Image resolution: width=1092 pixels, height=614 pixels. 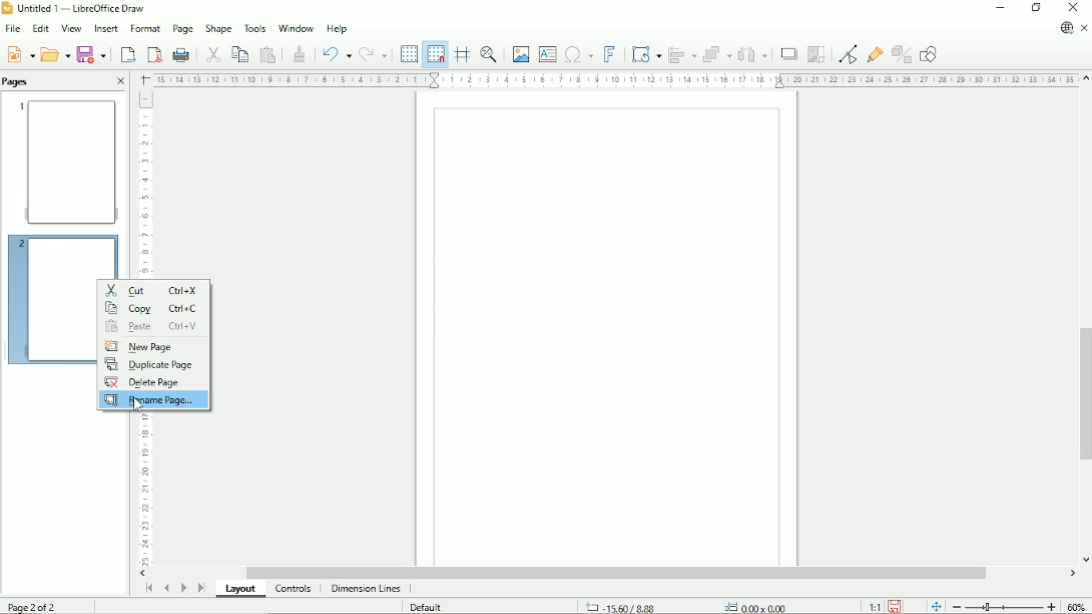 What do you see at coordinates (519, 54) in the screenshot?
I see `Insert image` at bounding box center [519, 54].